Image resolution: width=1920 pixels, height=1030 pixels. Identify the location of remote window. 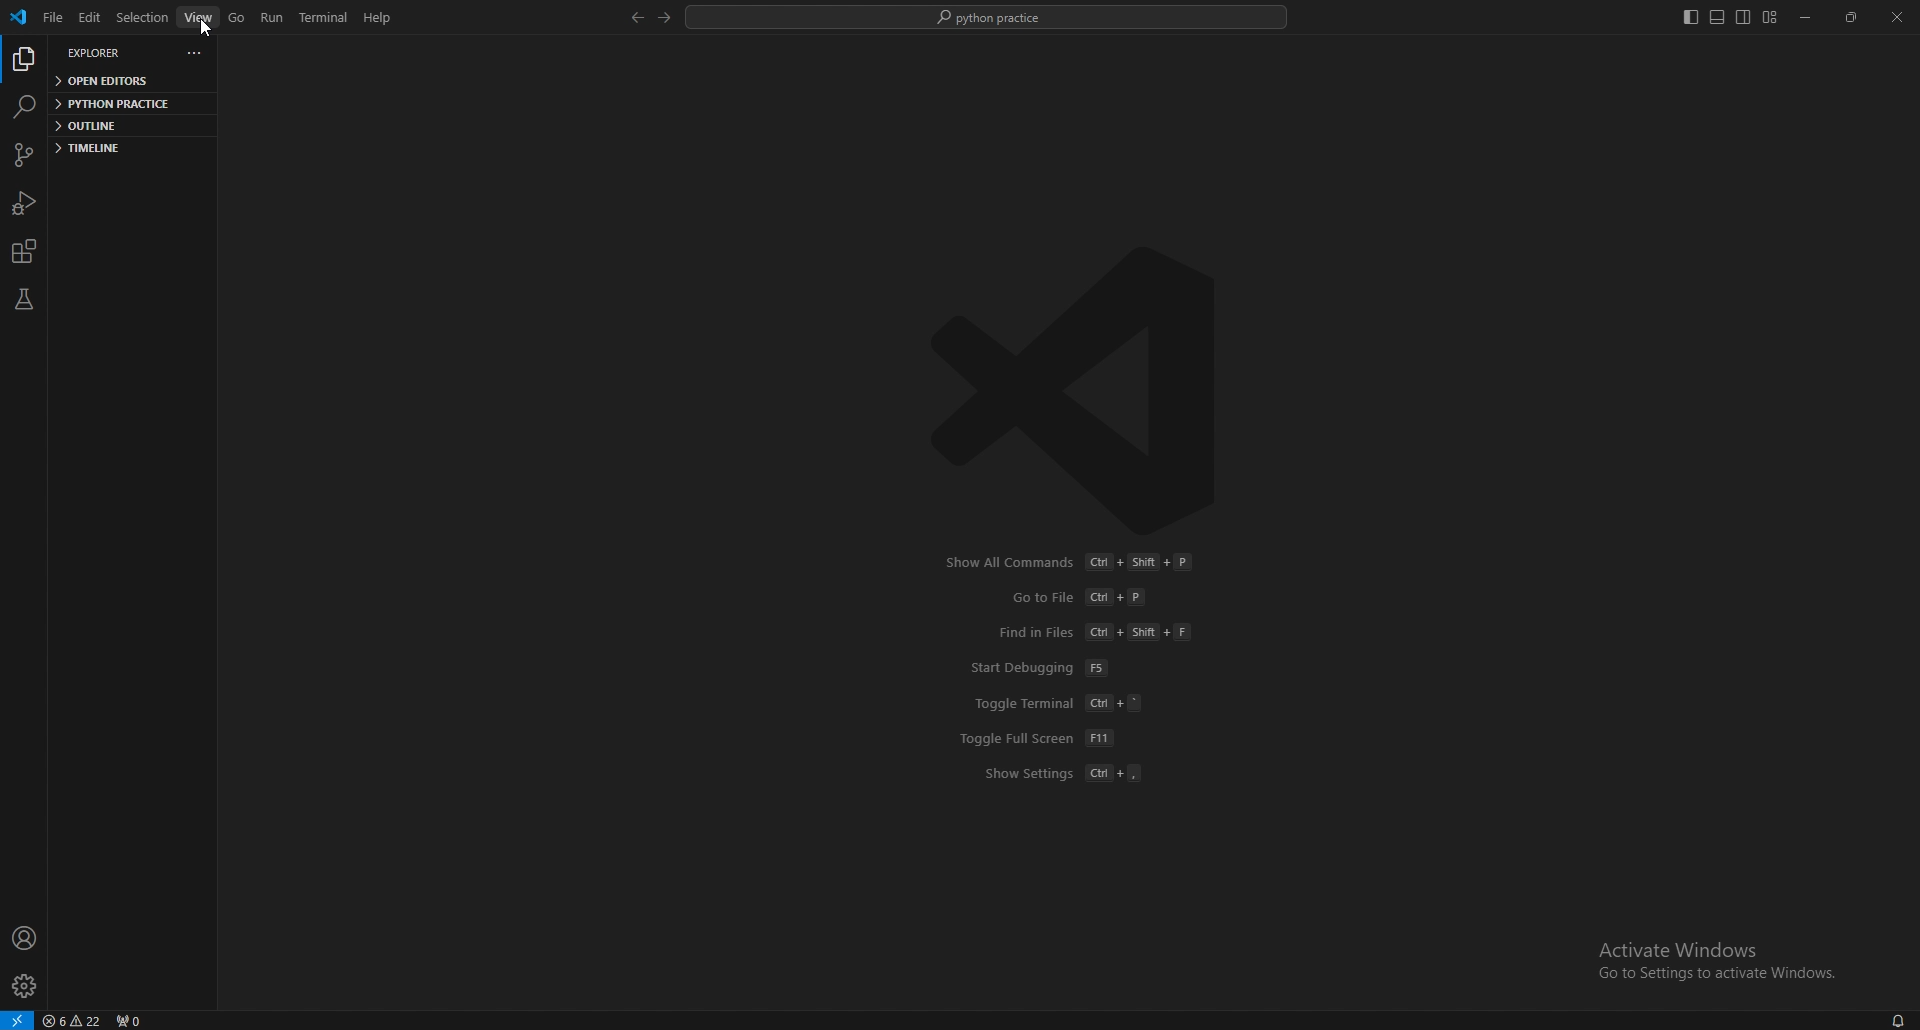
(18, 1019).